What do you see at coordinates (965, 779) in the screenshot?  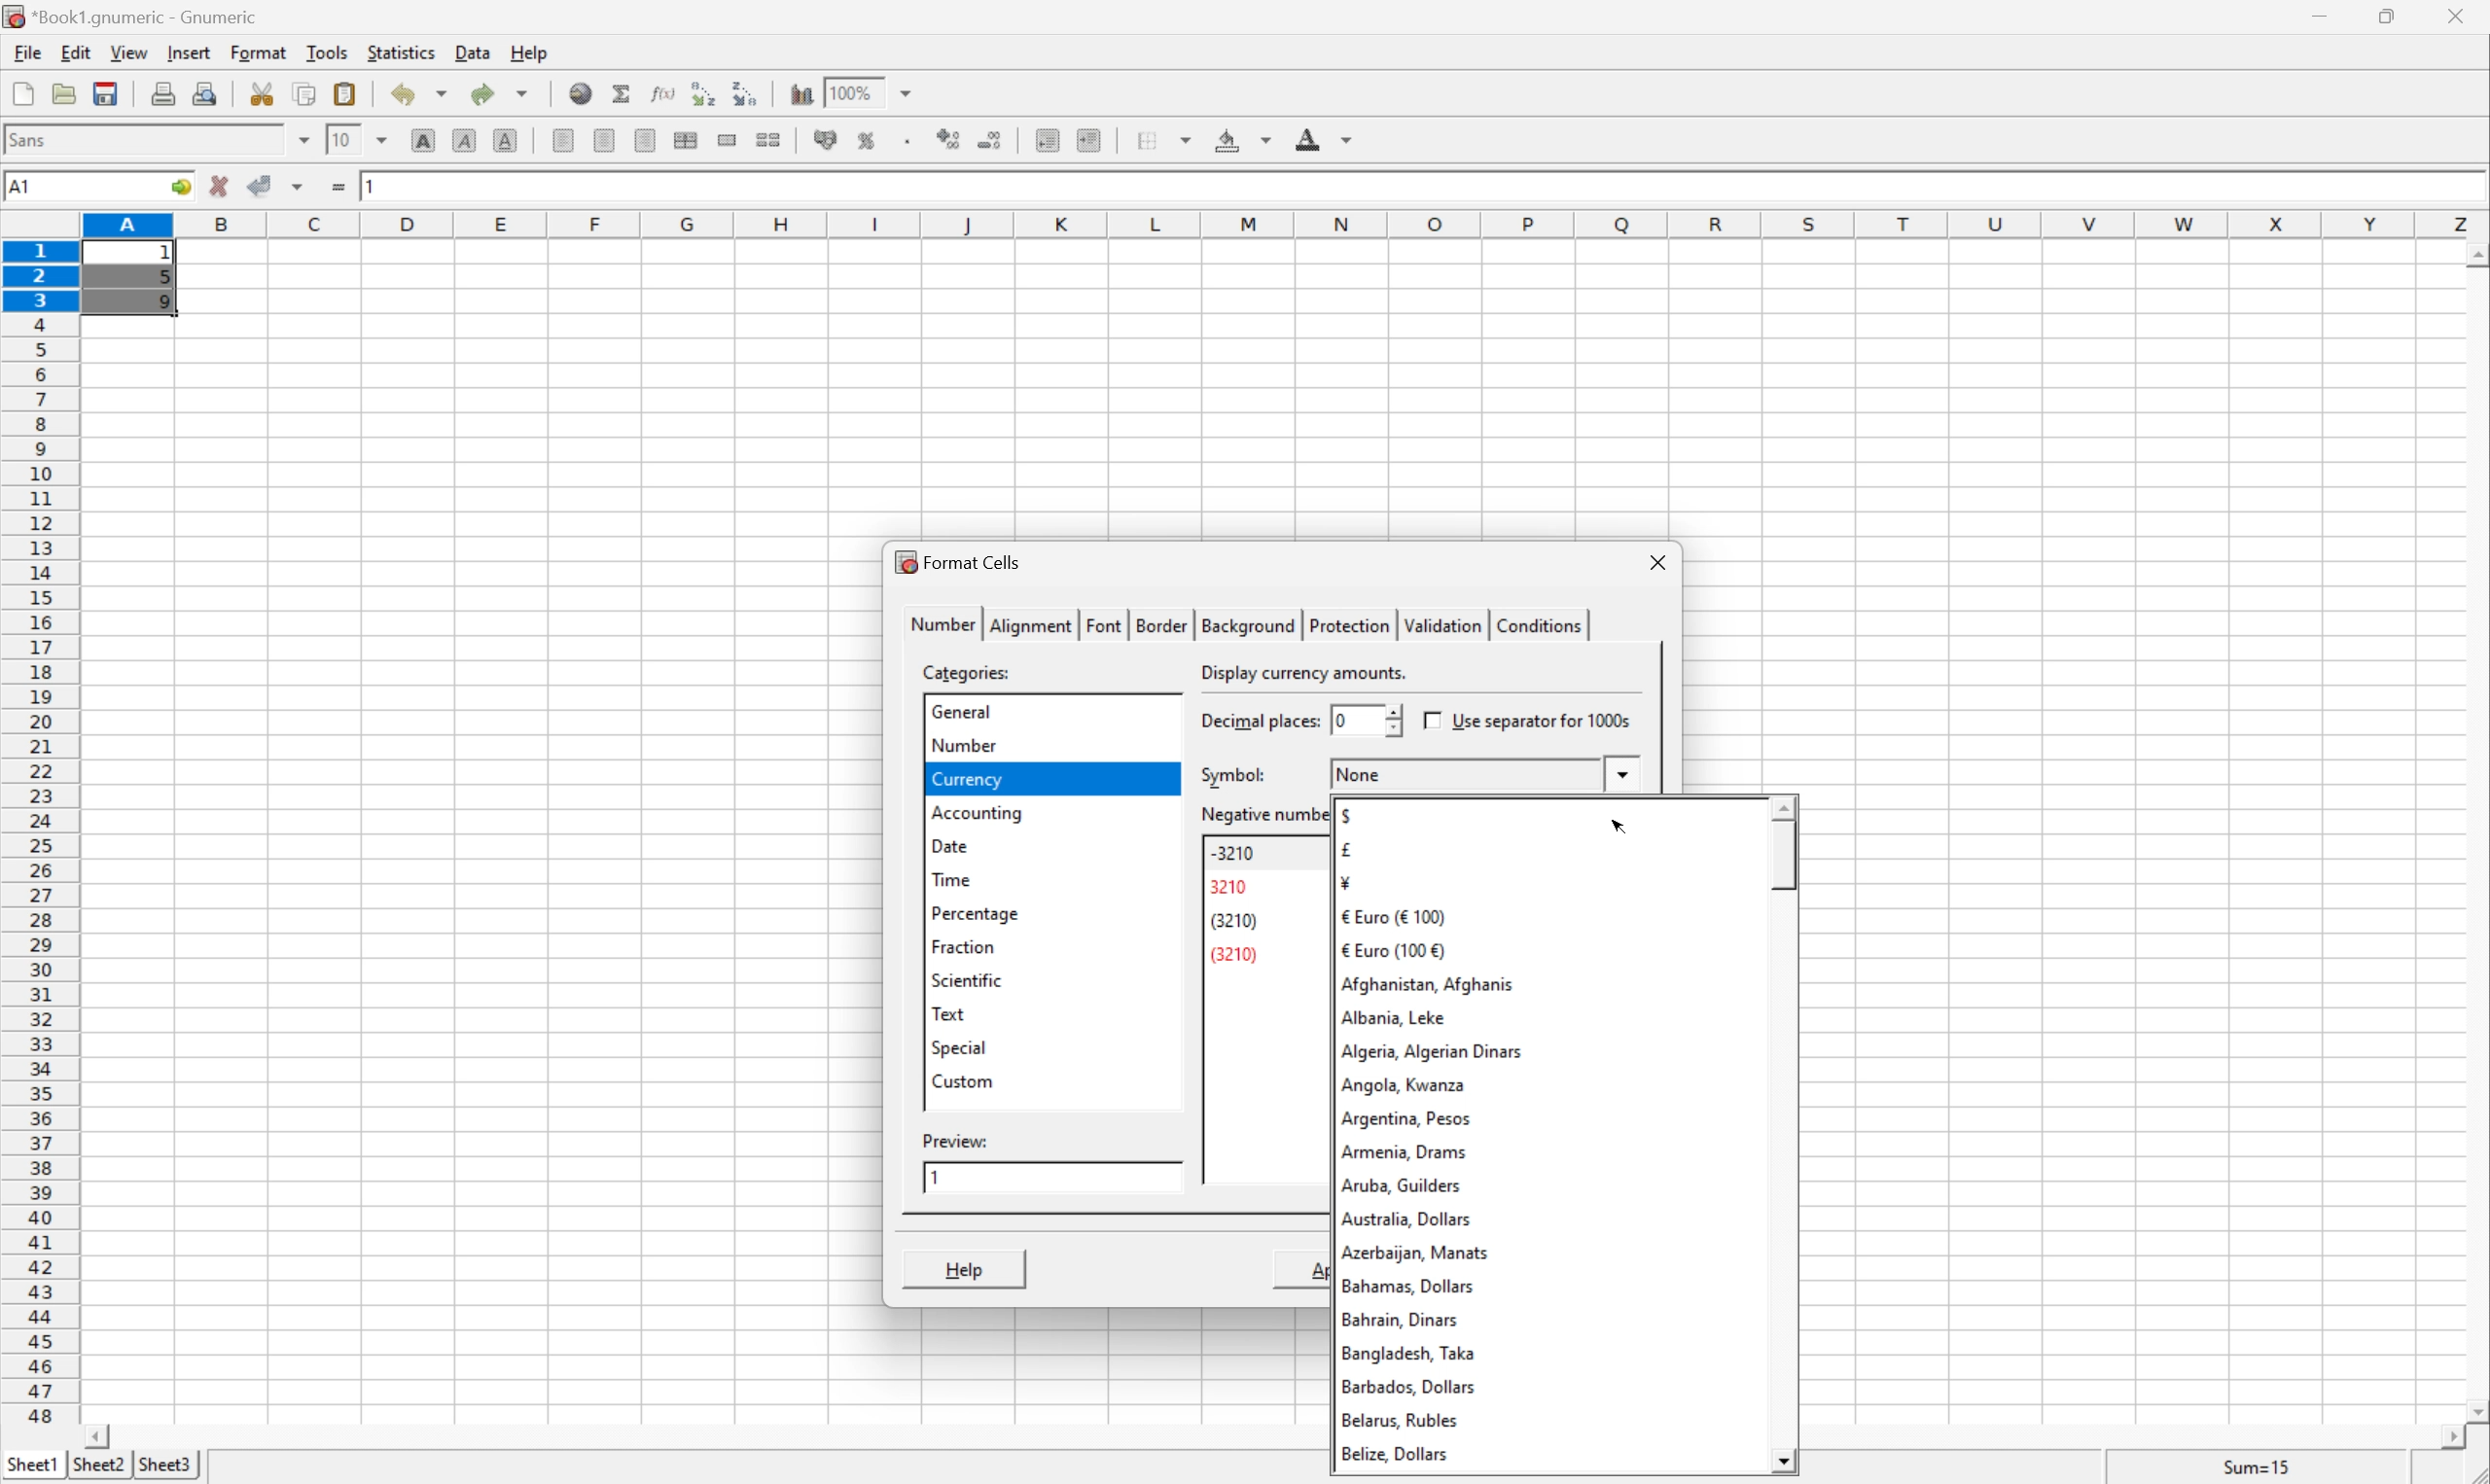 I see `currency` at bounding box center [965, 779].